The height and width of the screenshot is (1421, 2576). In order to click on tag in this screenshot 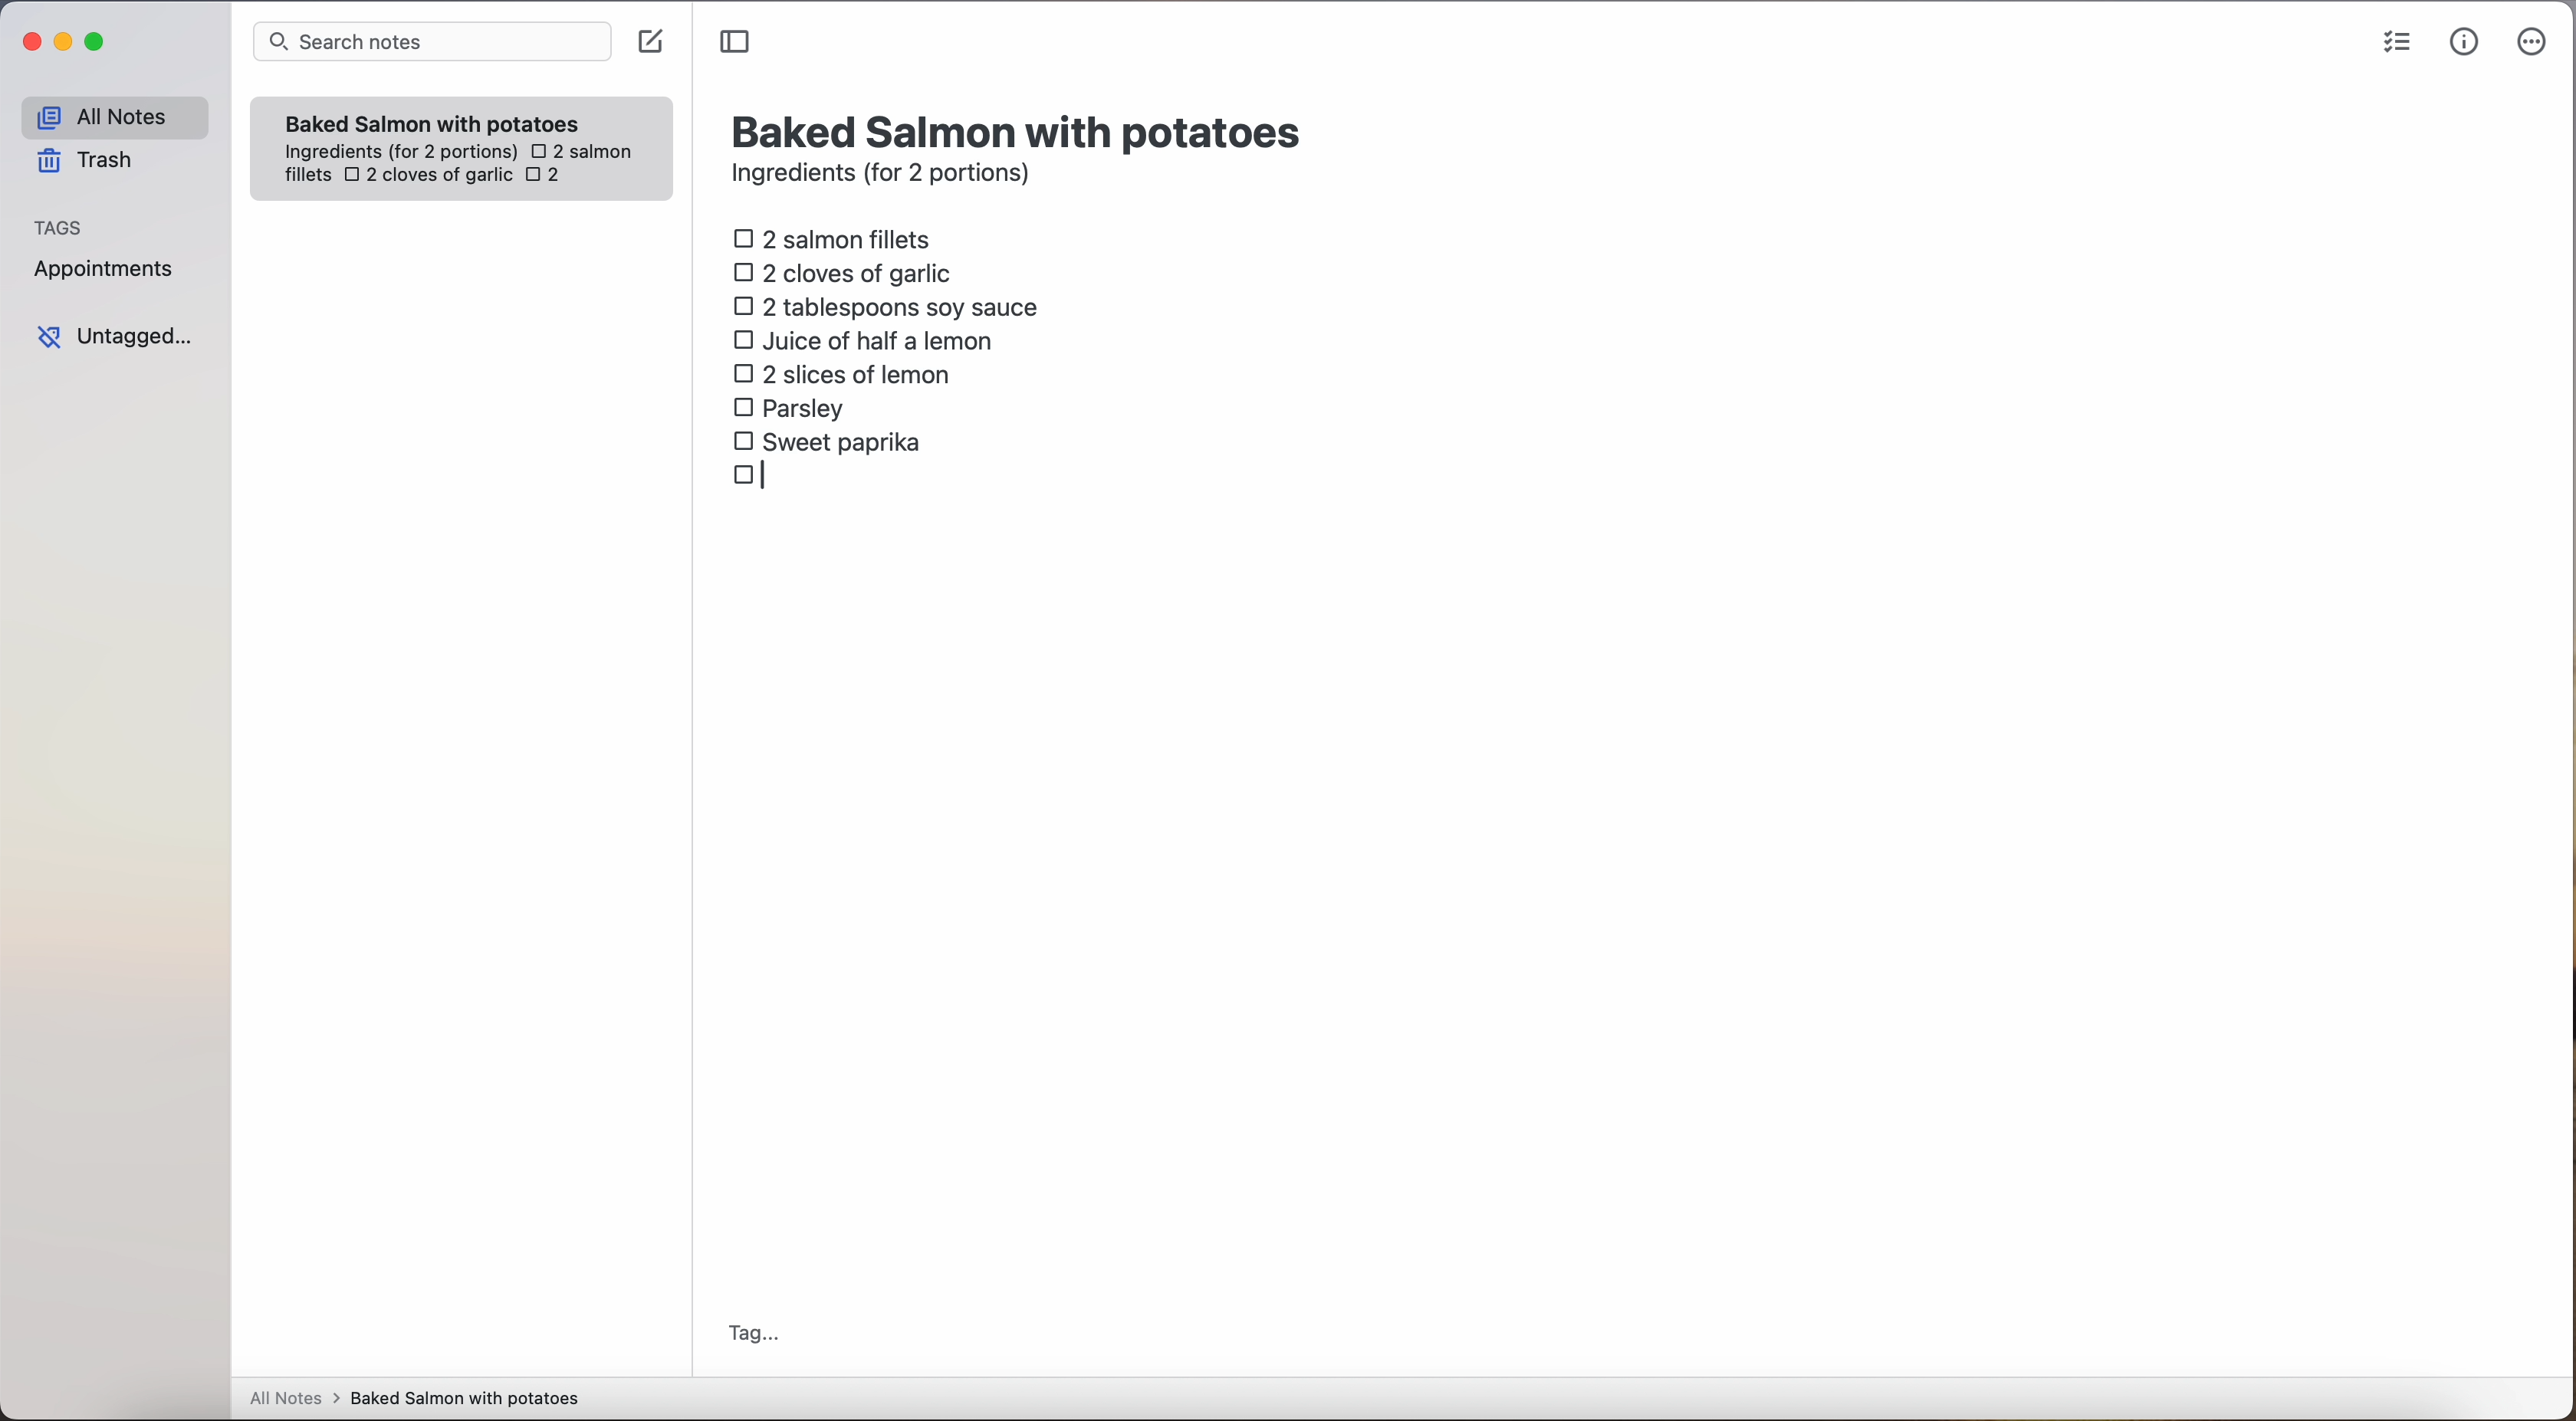, I will do `click(752, 1336)`.